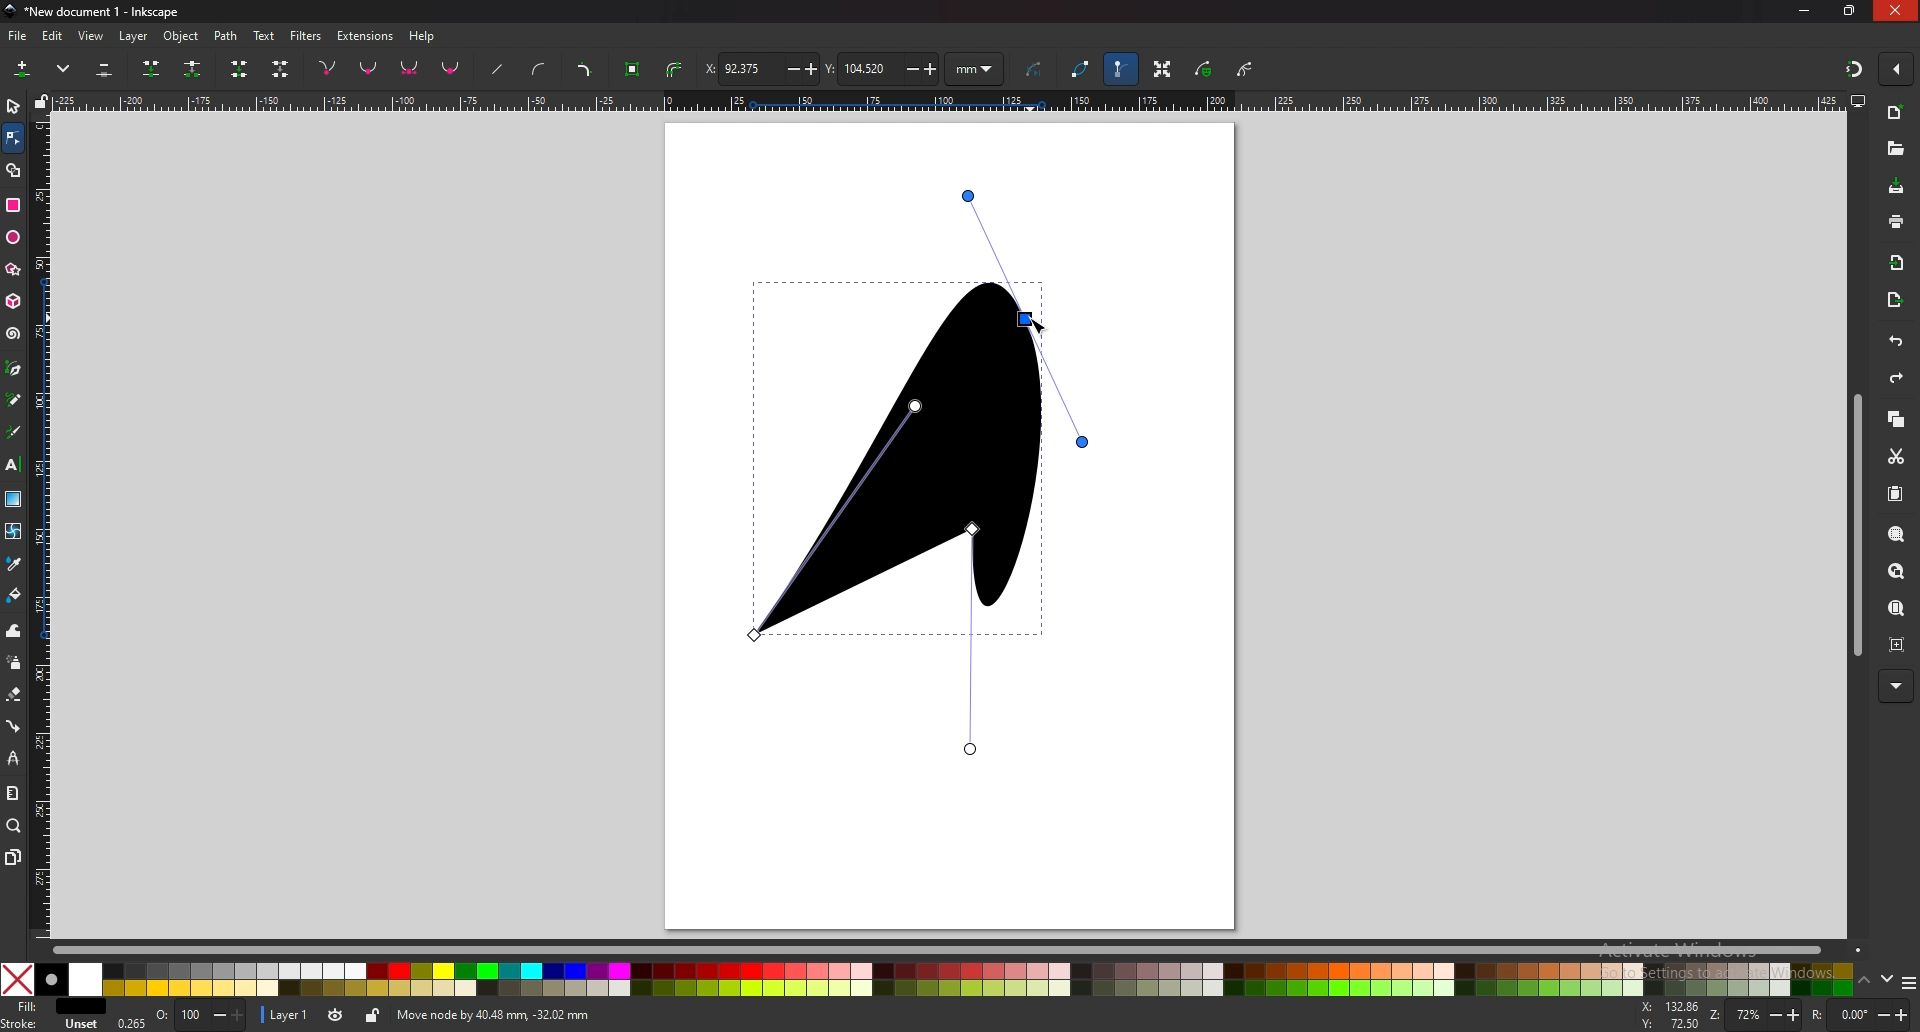 The height and width of the screenshot is (1032, 1920). What do you see at coordinates (882, 67) in the screenshot?
I see `y coordinate` at bounding box center [882, 67].